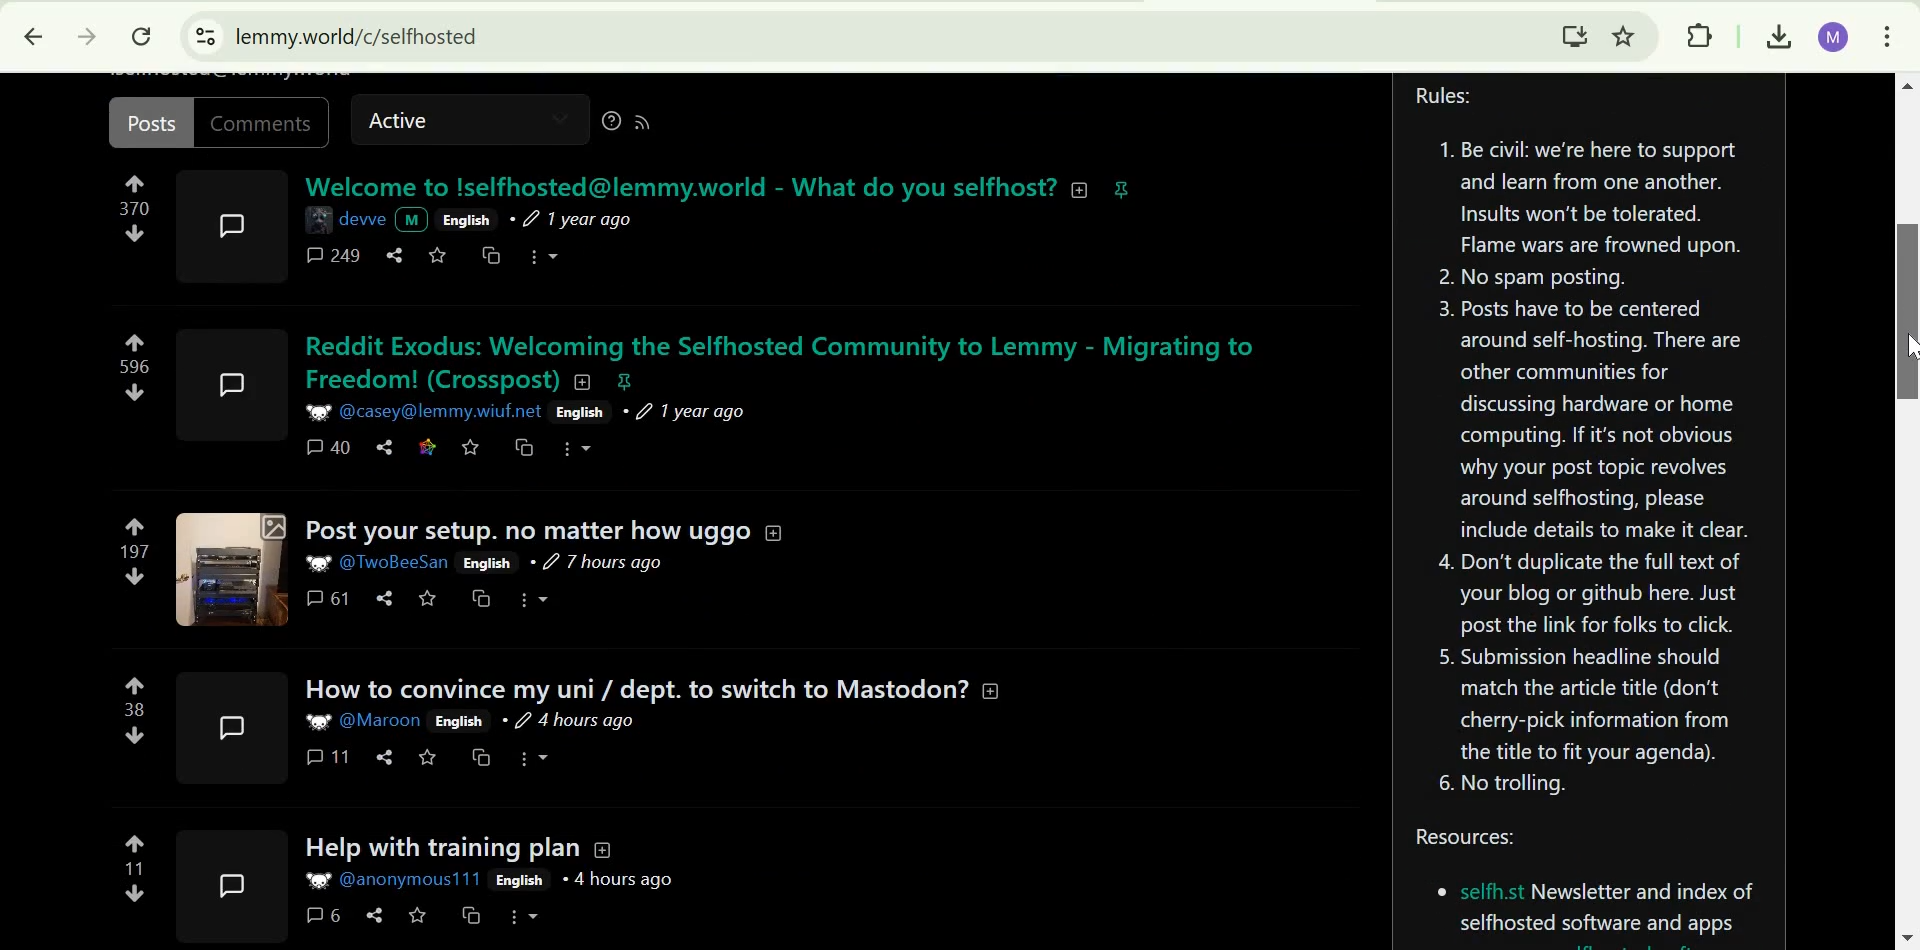  I want to click on numbers, so click(134, 209).